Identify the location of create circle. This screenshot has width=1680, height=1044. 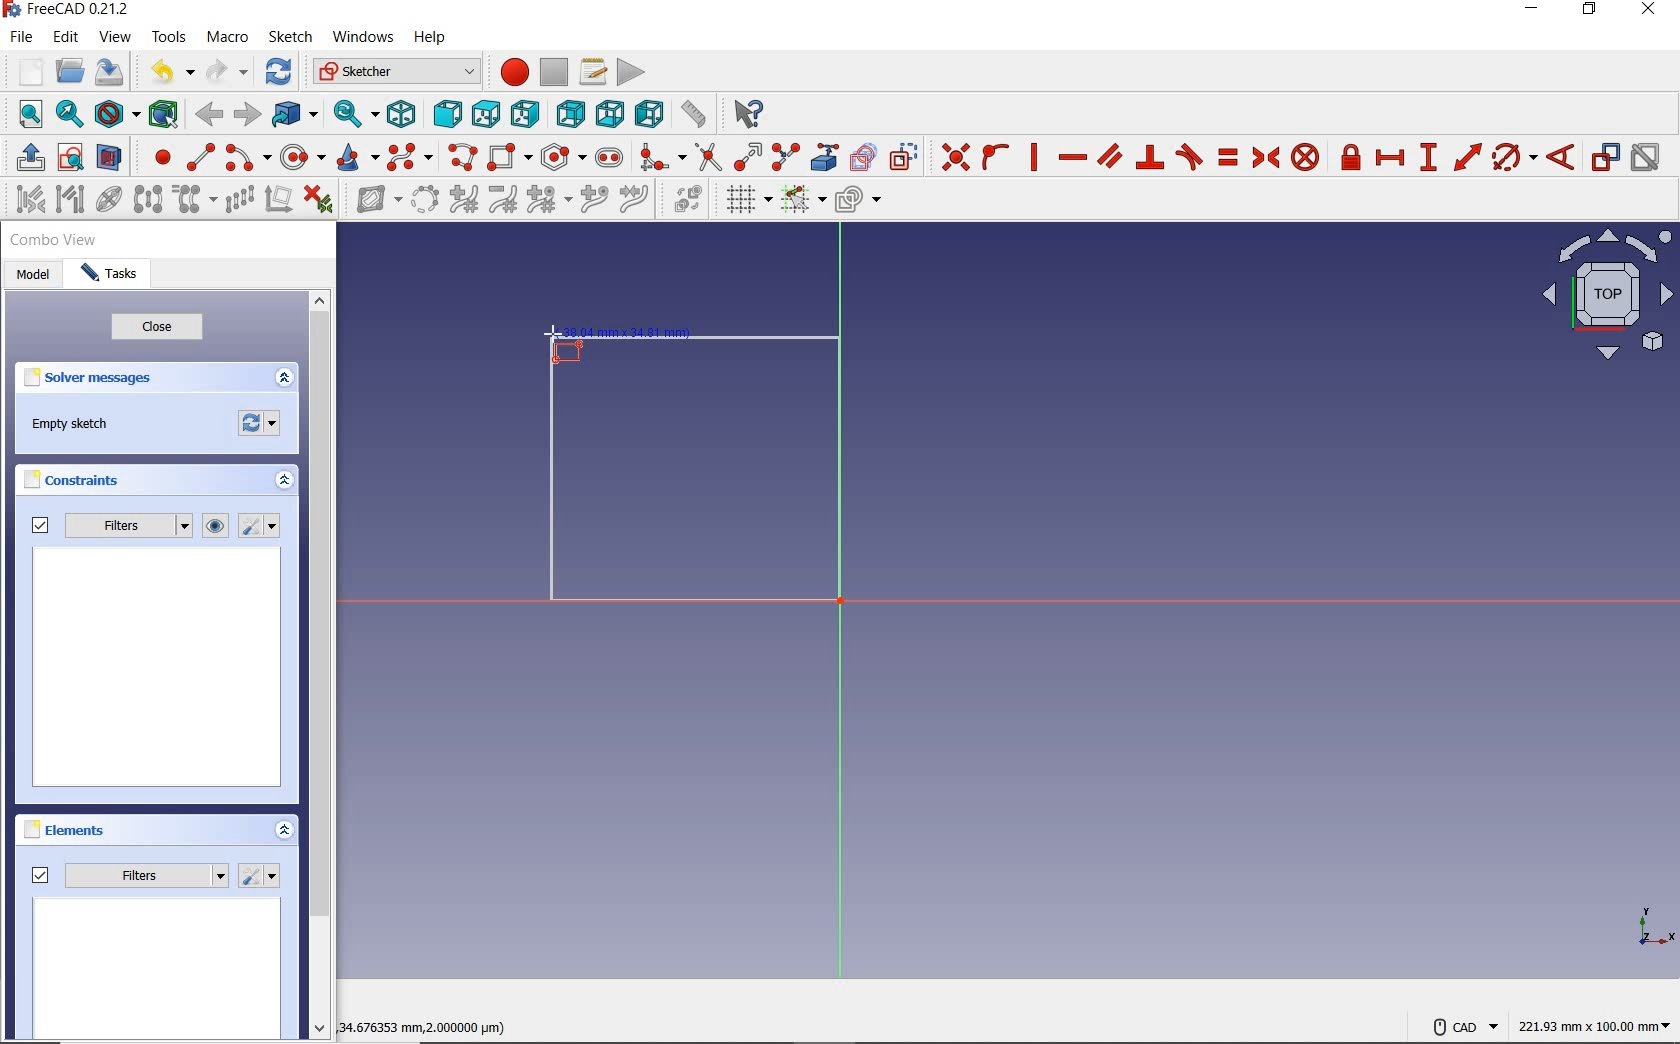
(302, 159).